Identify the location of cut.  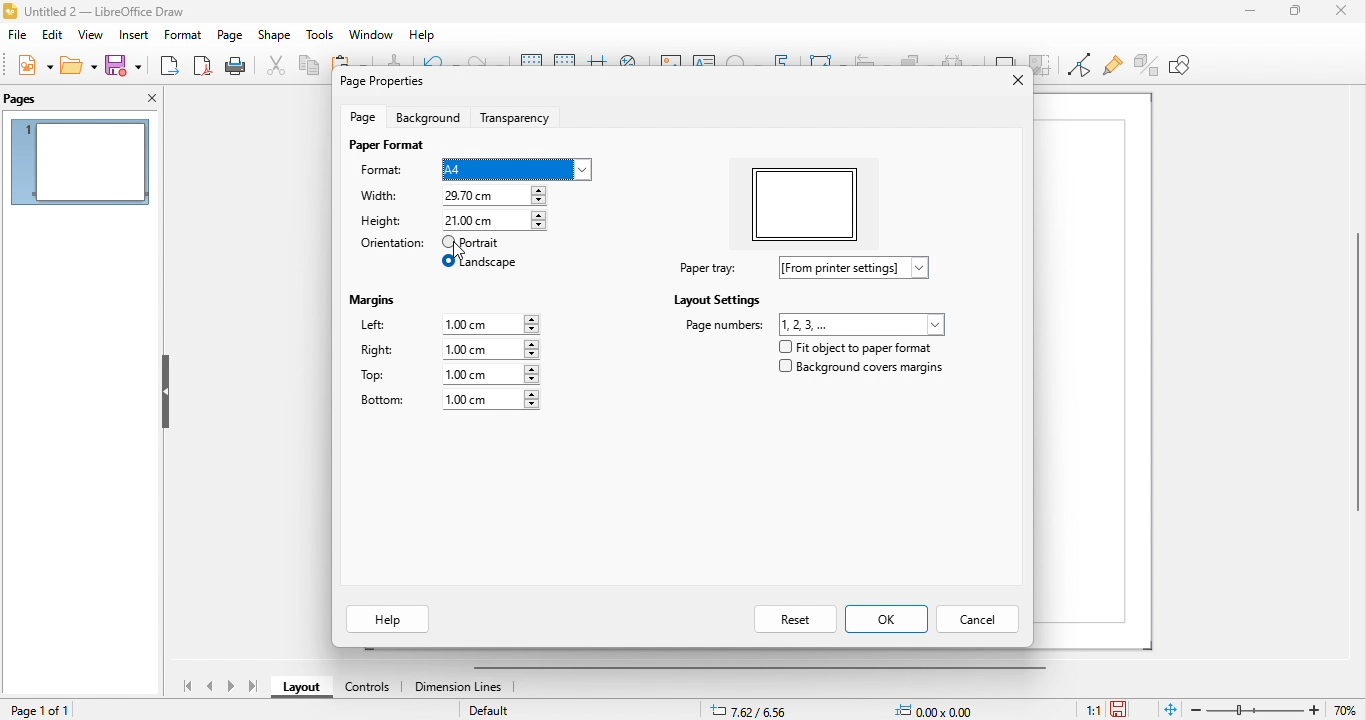
(277, 68).